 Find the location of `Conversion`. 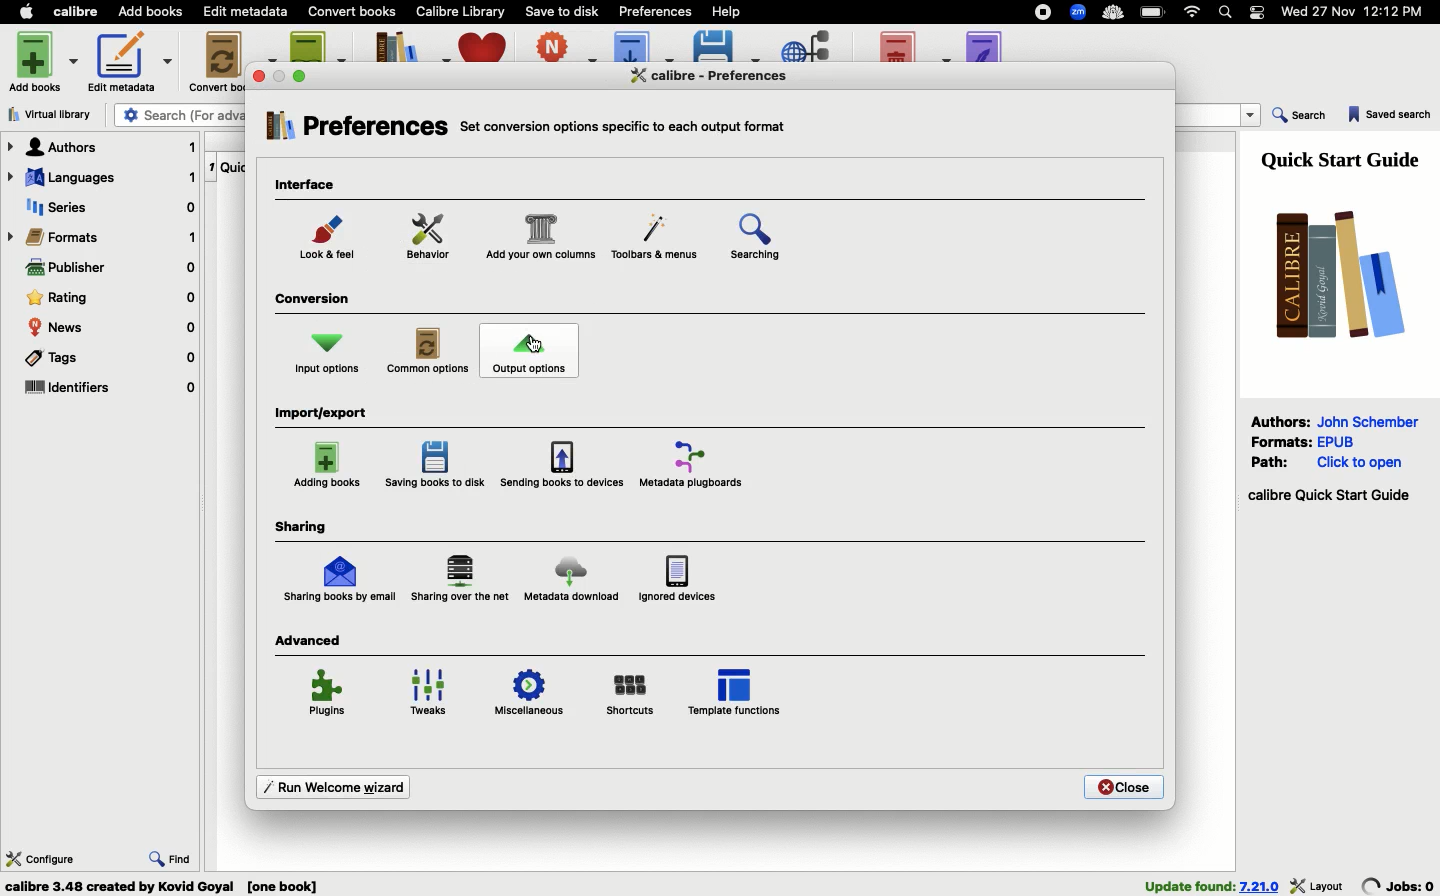

Conversion is located at coordinates (316, 301).